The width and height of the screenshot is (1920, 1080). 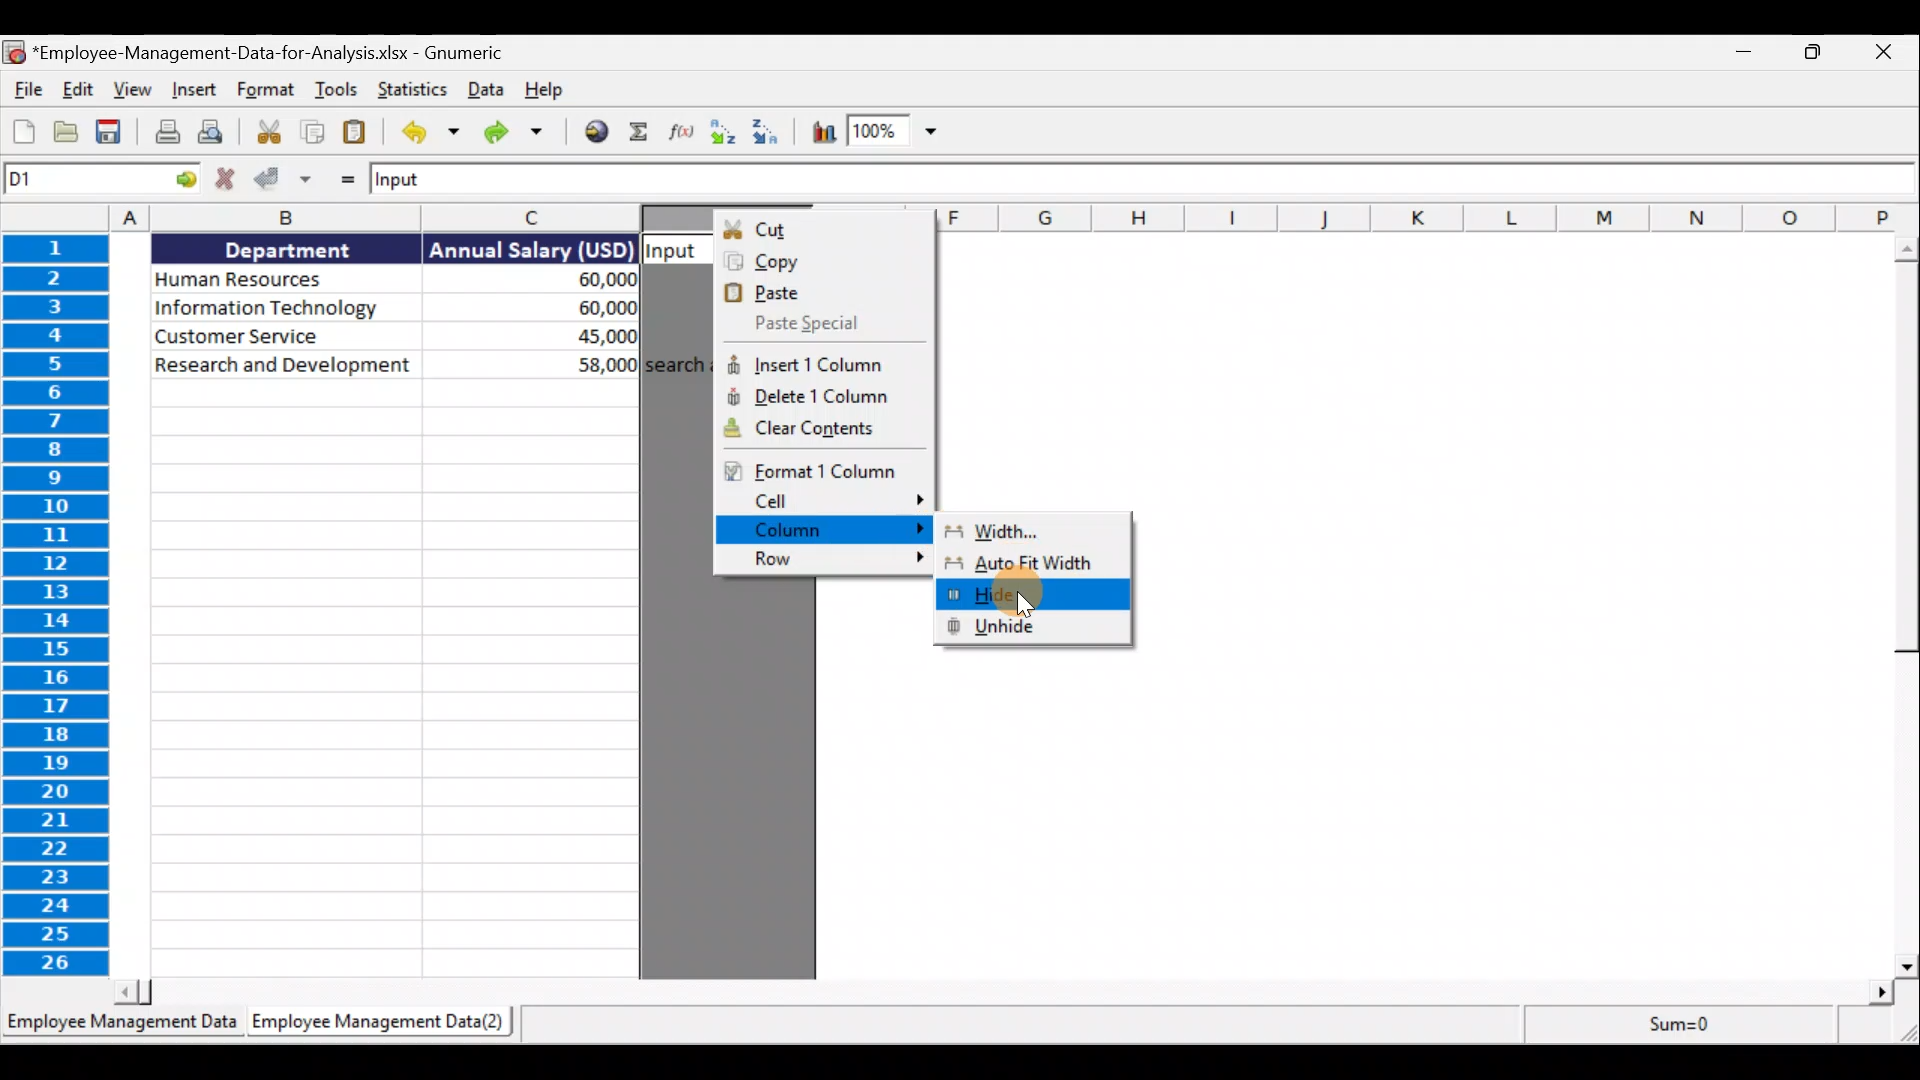 I want to click on Clear contents, so click(x=823, y=433).